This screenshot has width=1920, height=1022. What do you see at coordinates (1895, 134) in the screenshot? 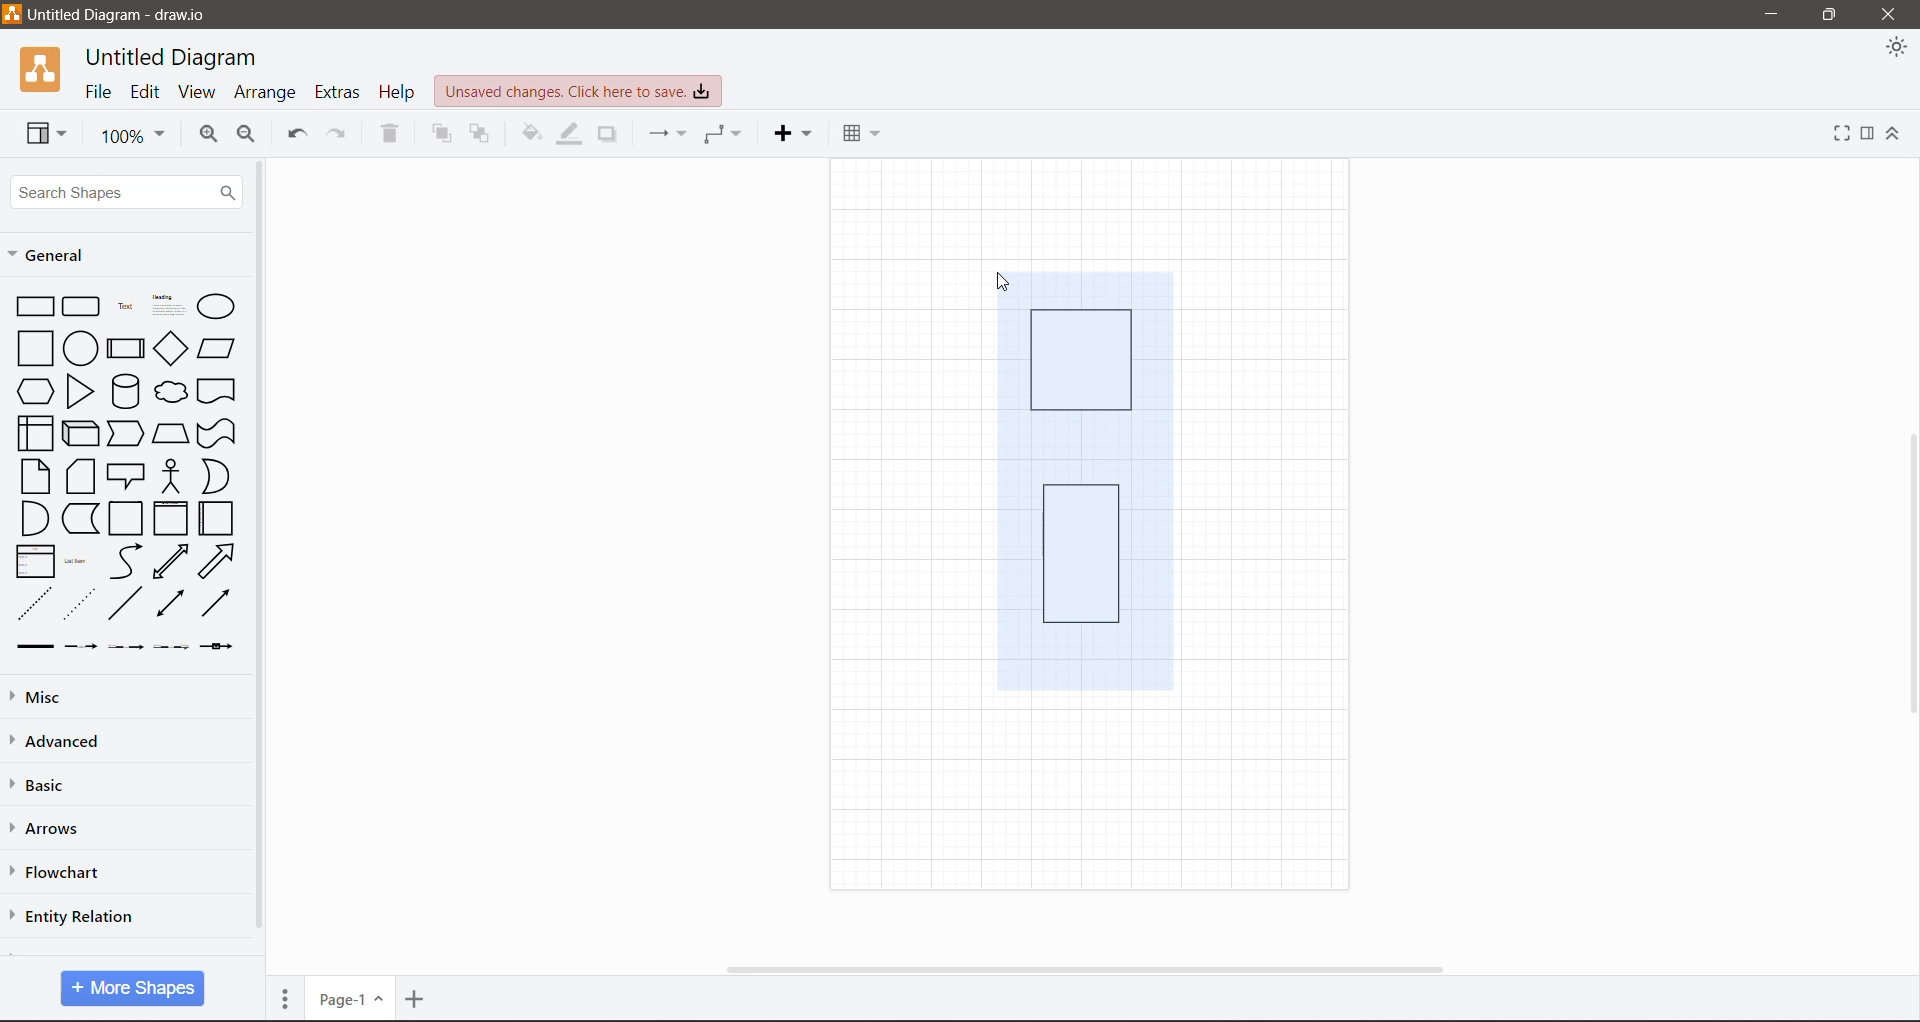
I see `Expand/Collapse` at bounding box center [1895, 134].